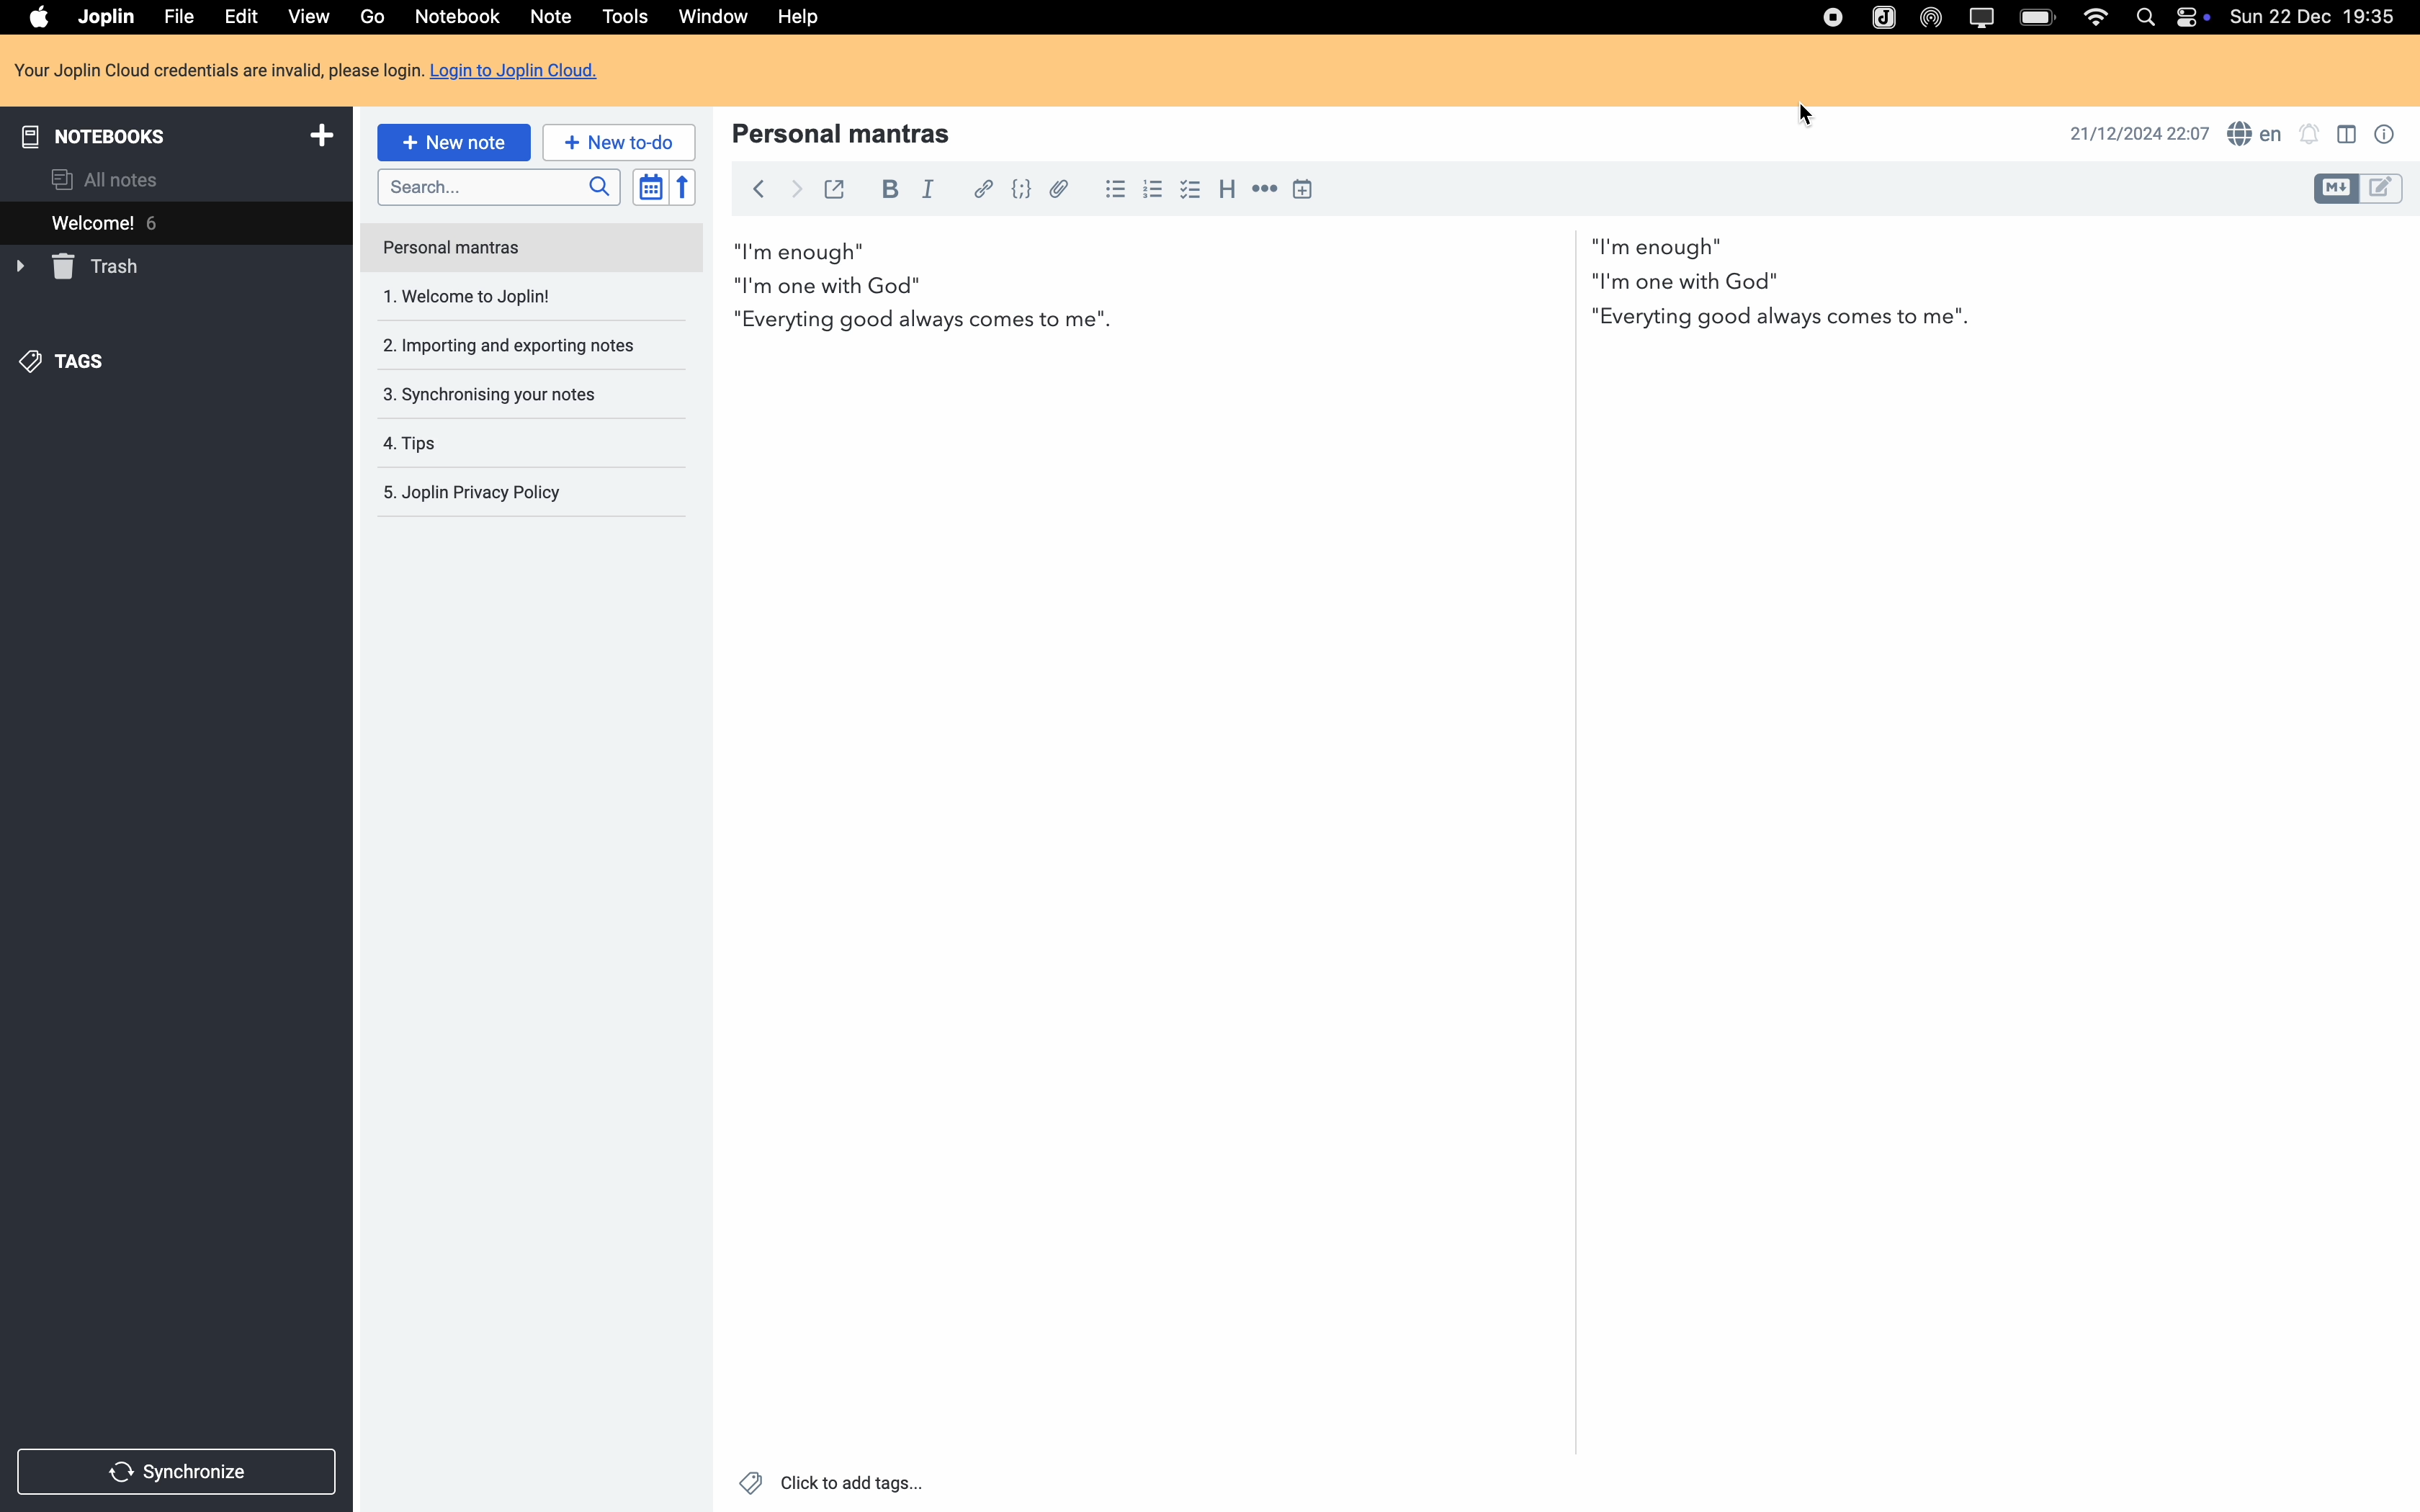 This screenshot has width=2420, height=1512. What do you see at coordinates (106, 180) in the screenshot?
I see `all notes` at bounding box center [106, 180].